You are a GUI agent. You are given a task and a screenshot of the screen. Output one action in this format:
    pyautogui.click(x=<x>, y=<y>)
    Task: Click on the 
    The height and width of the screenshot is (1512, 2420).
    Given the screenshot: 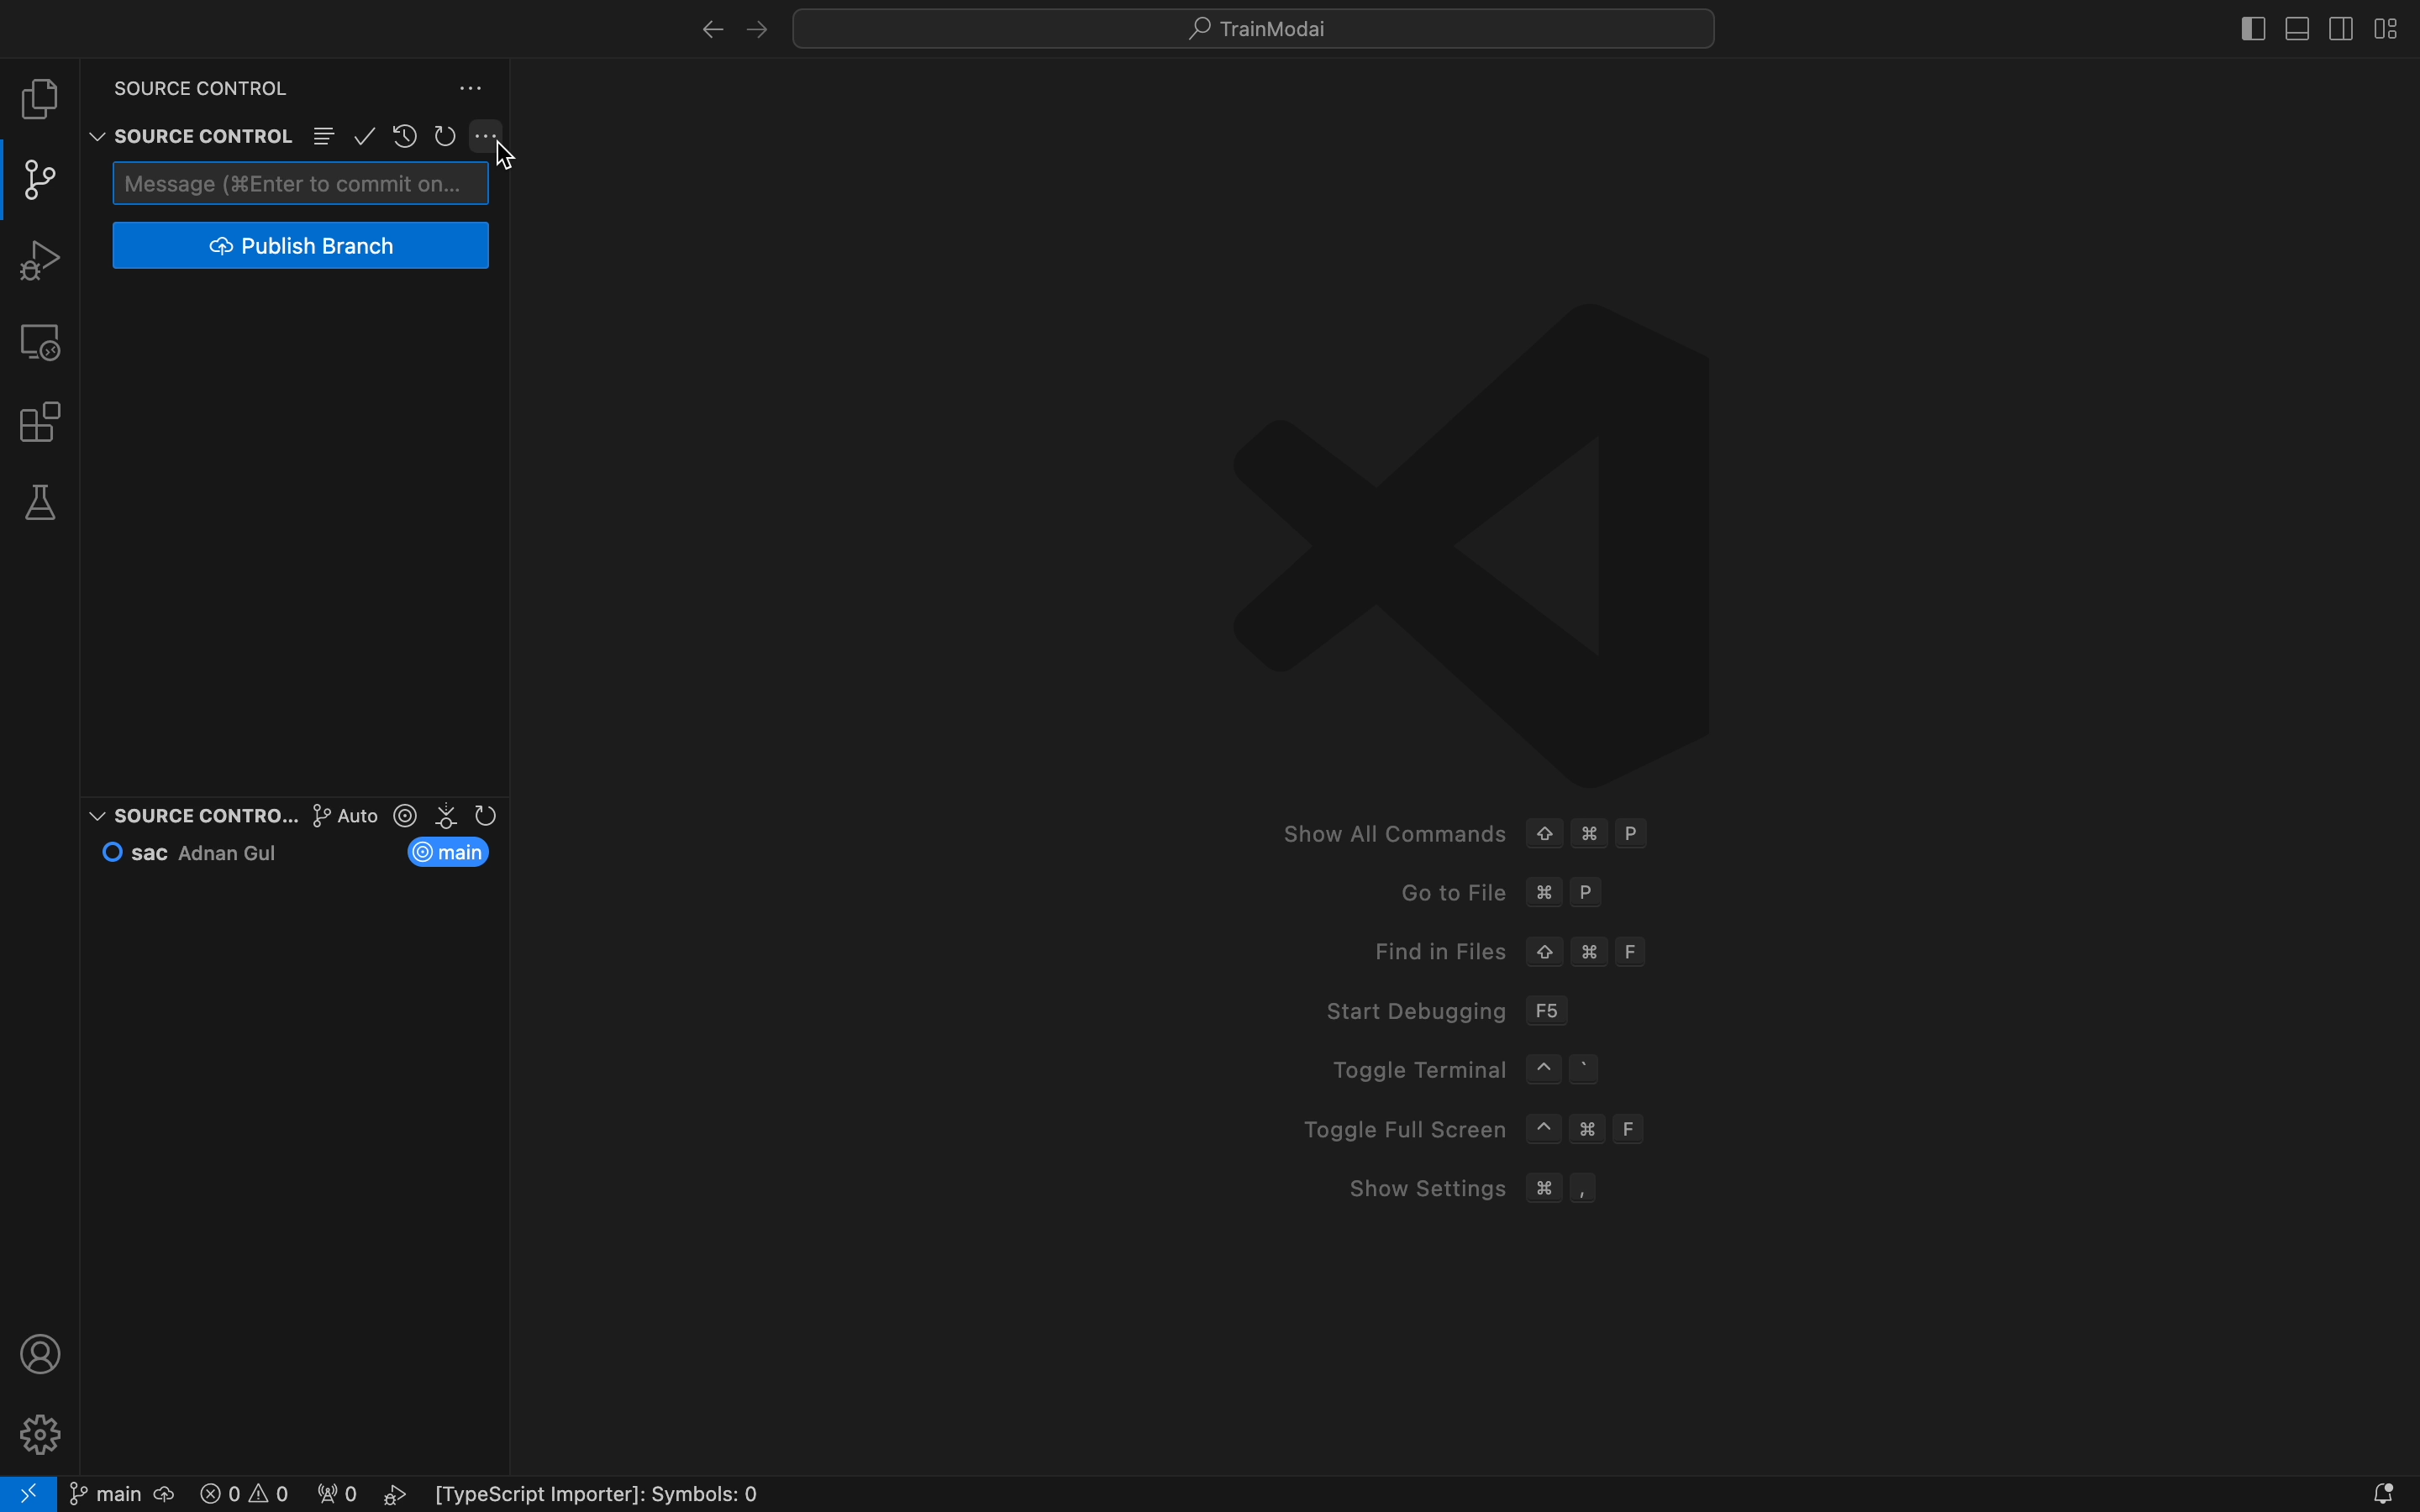 What is the action you would take?
    pyautogui.click(x=323, y=137)
    